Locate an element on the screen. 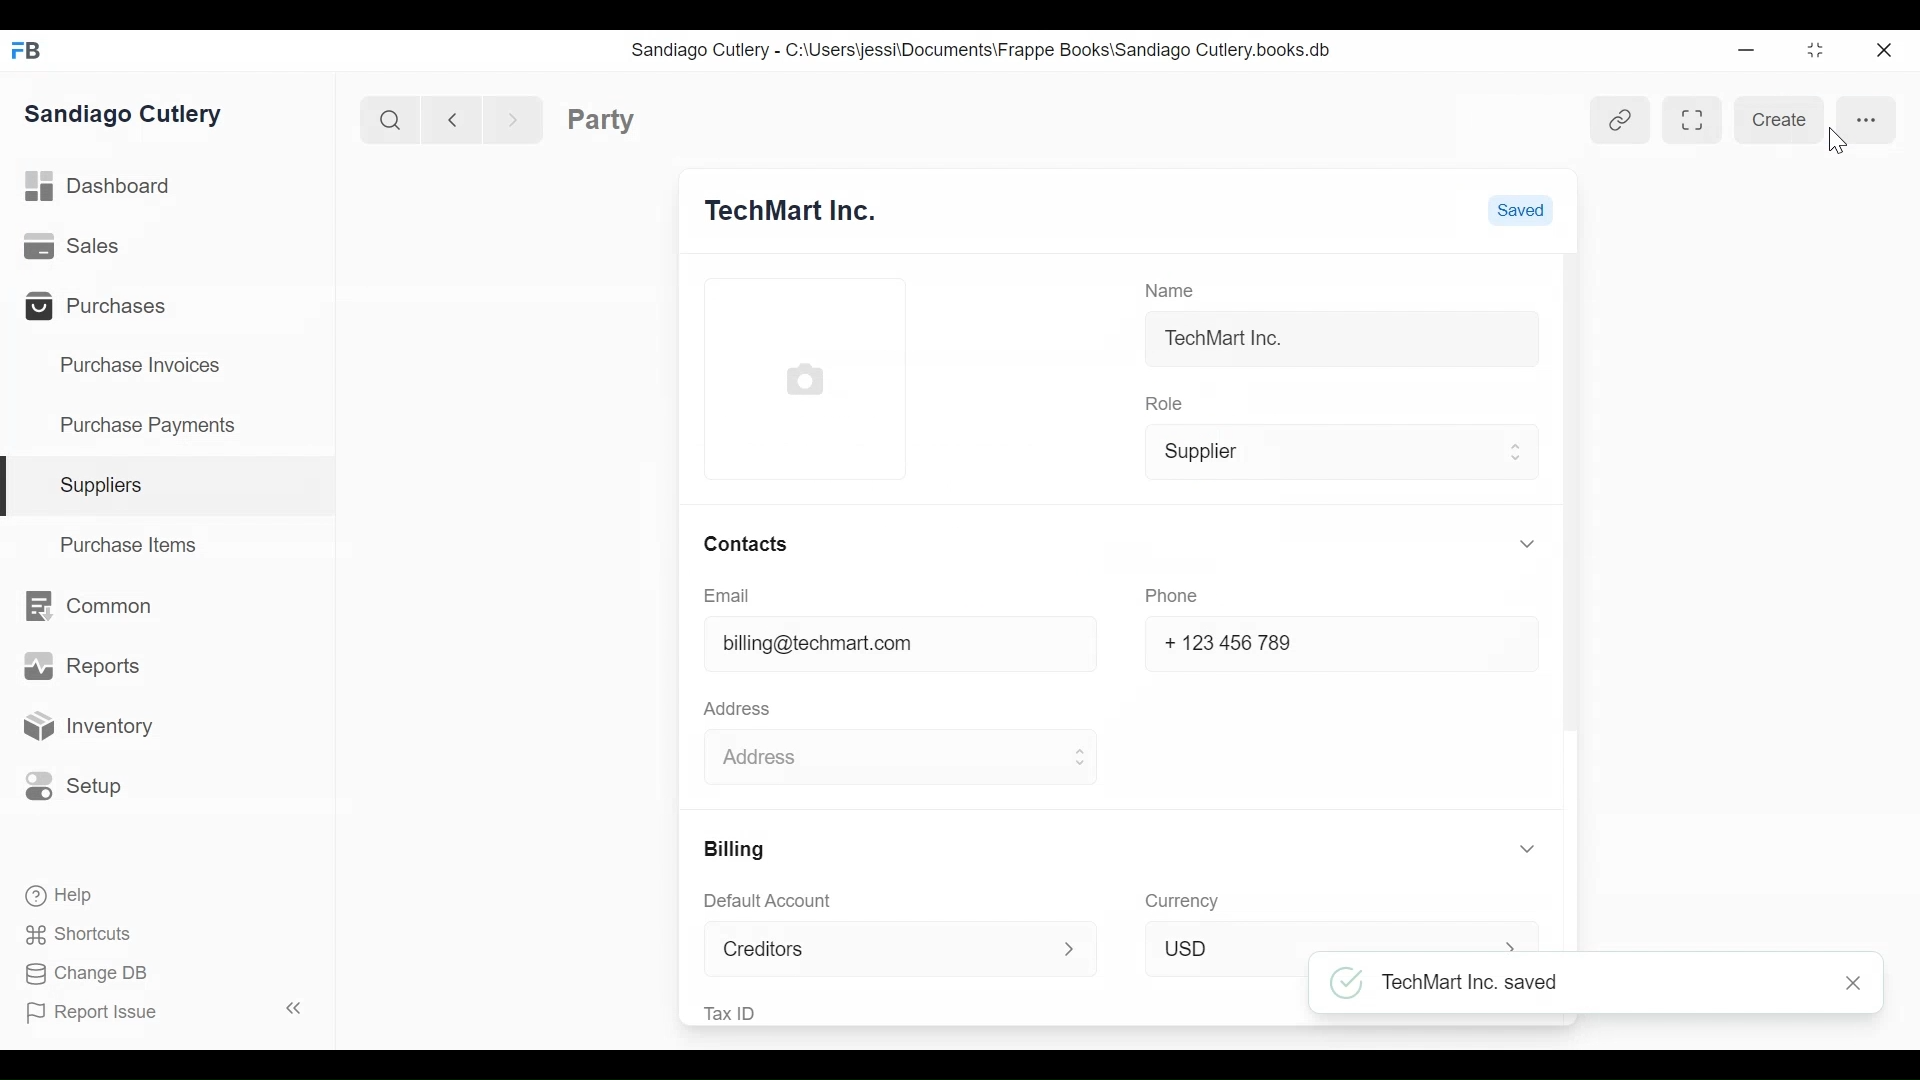 The image size is (1920, 1080). minimize is located at coordinates (1748, 51).